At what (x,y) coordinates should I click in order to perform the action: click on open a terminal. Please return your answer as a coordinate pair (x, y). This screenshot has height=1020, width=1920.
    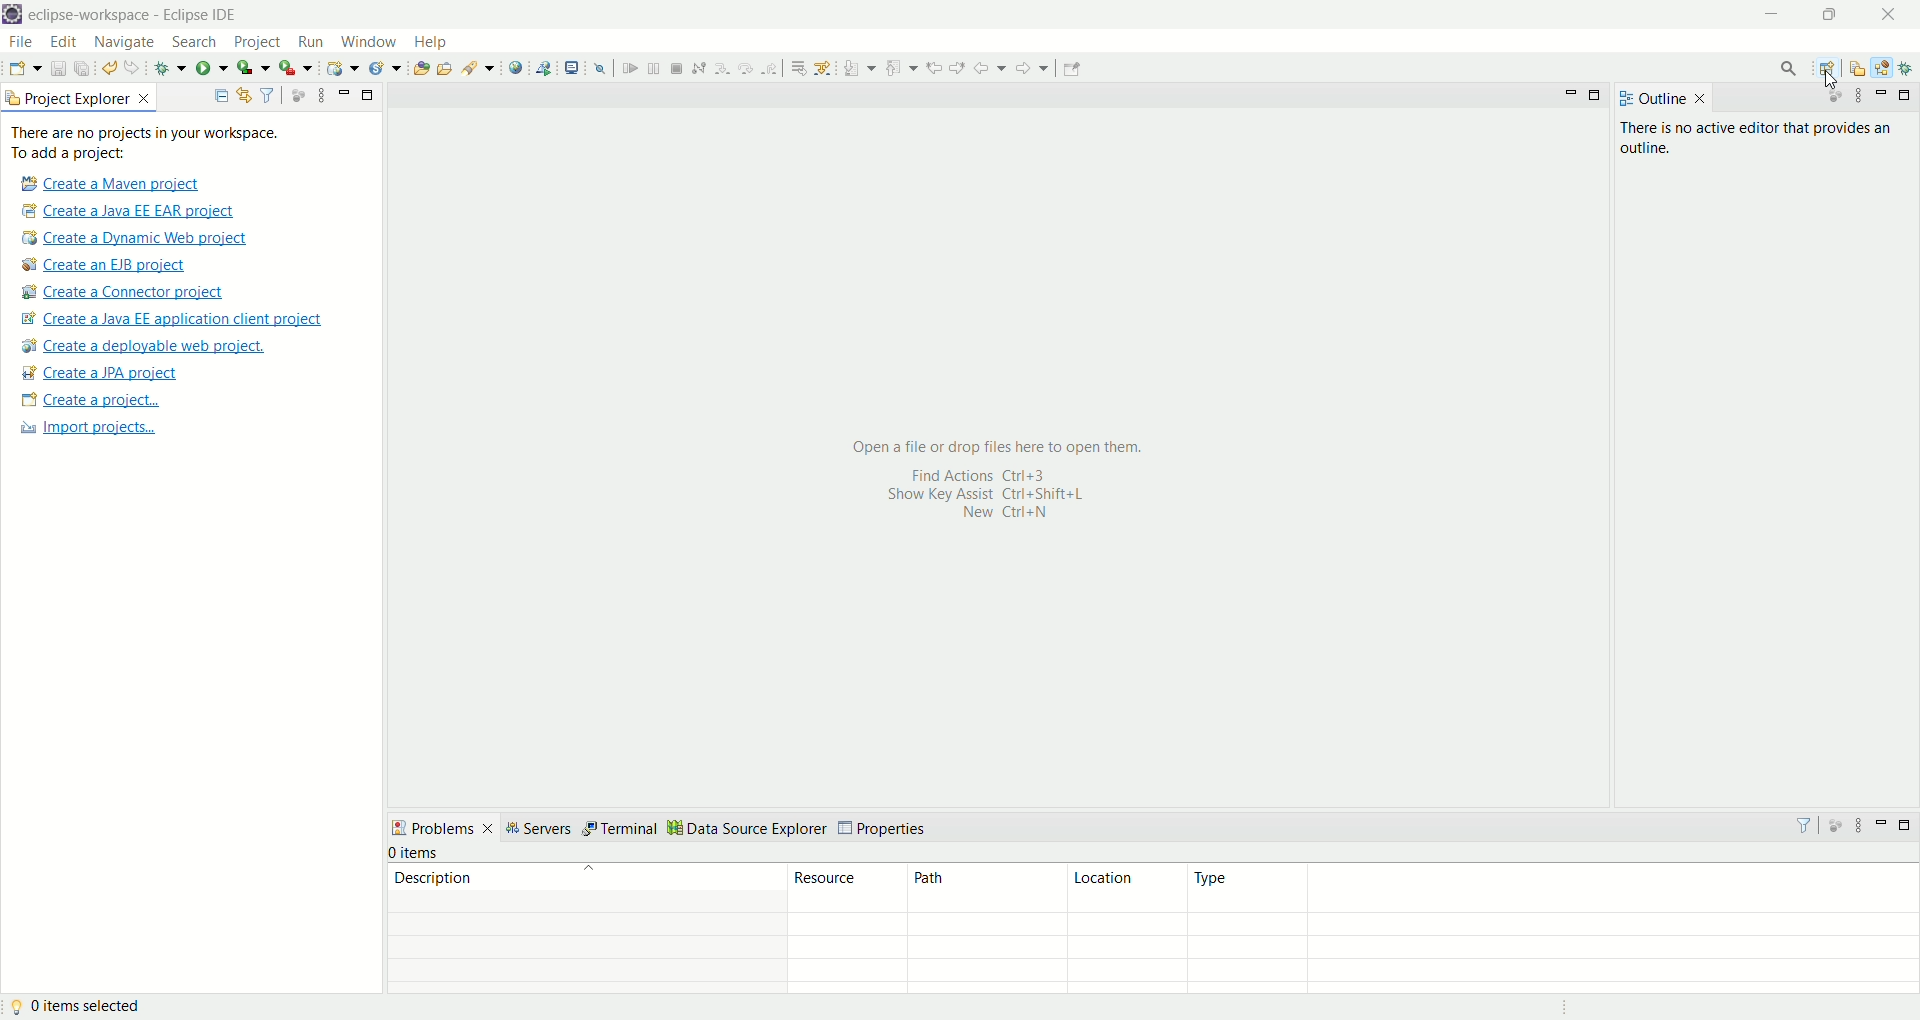
    Looking at the image, I should click on (570, 67).